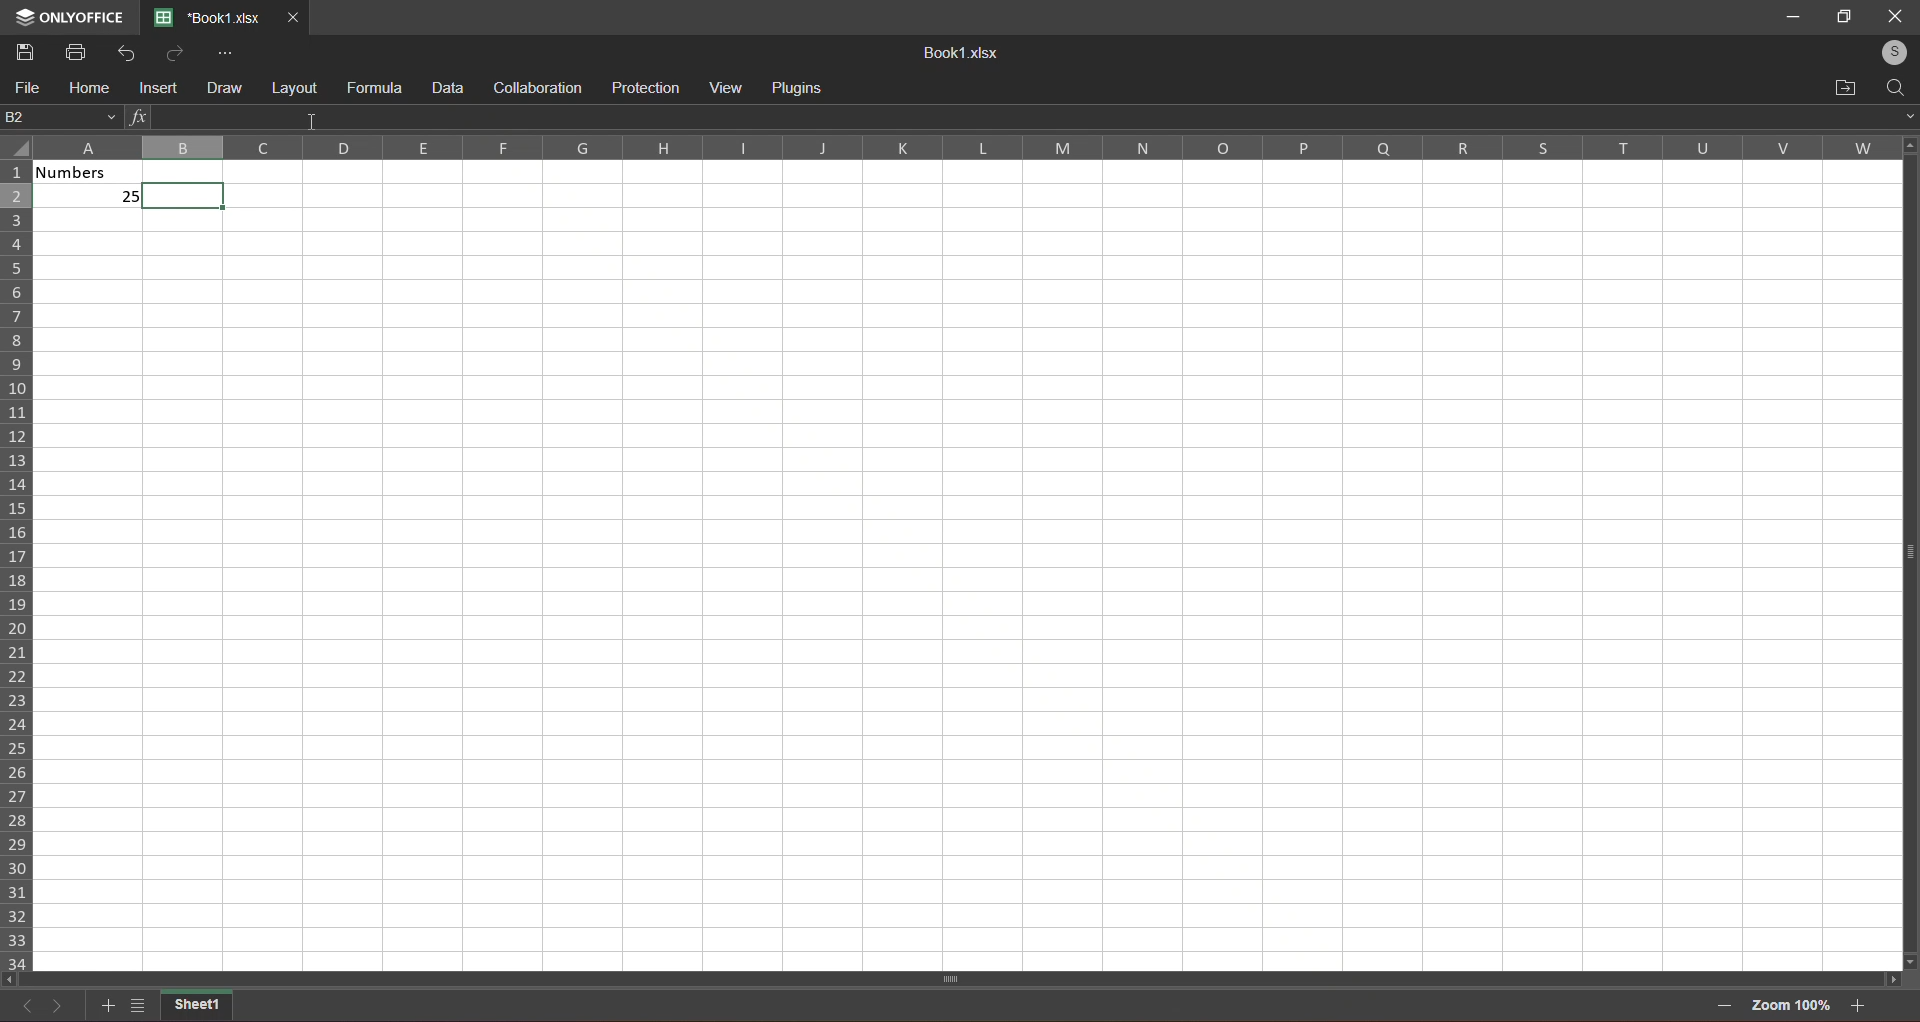 This screenshot has width=1920, height=1022. Describe the element at coordinates (1016, 118) in the screenshot. I see `formula bar` at that location.